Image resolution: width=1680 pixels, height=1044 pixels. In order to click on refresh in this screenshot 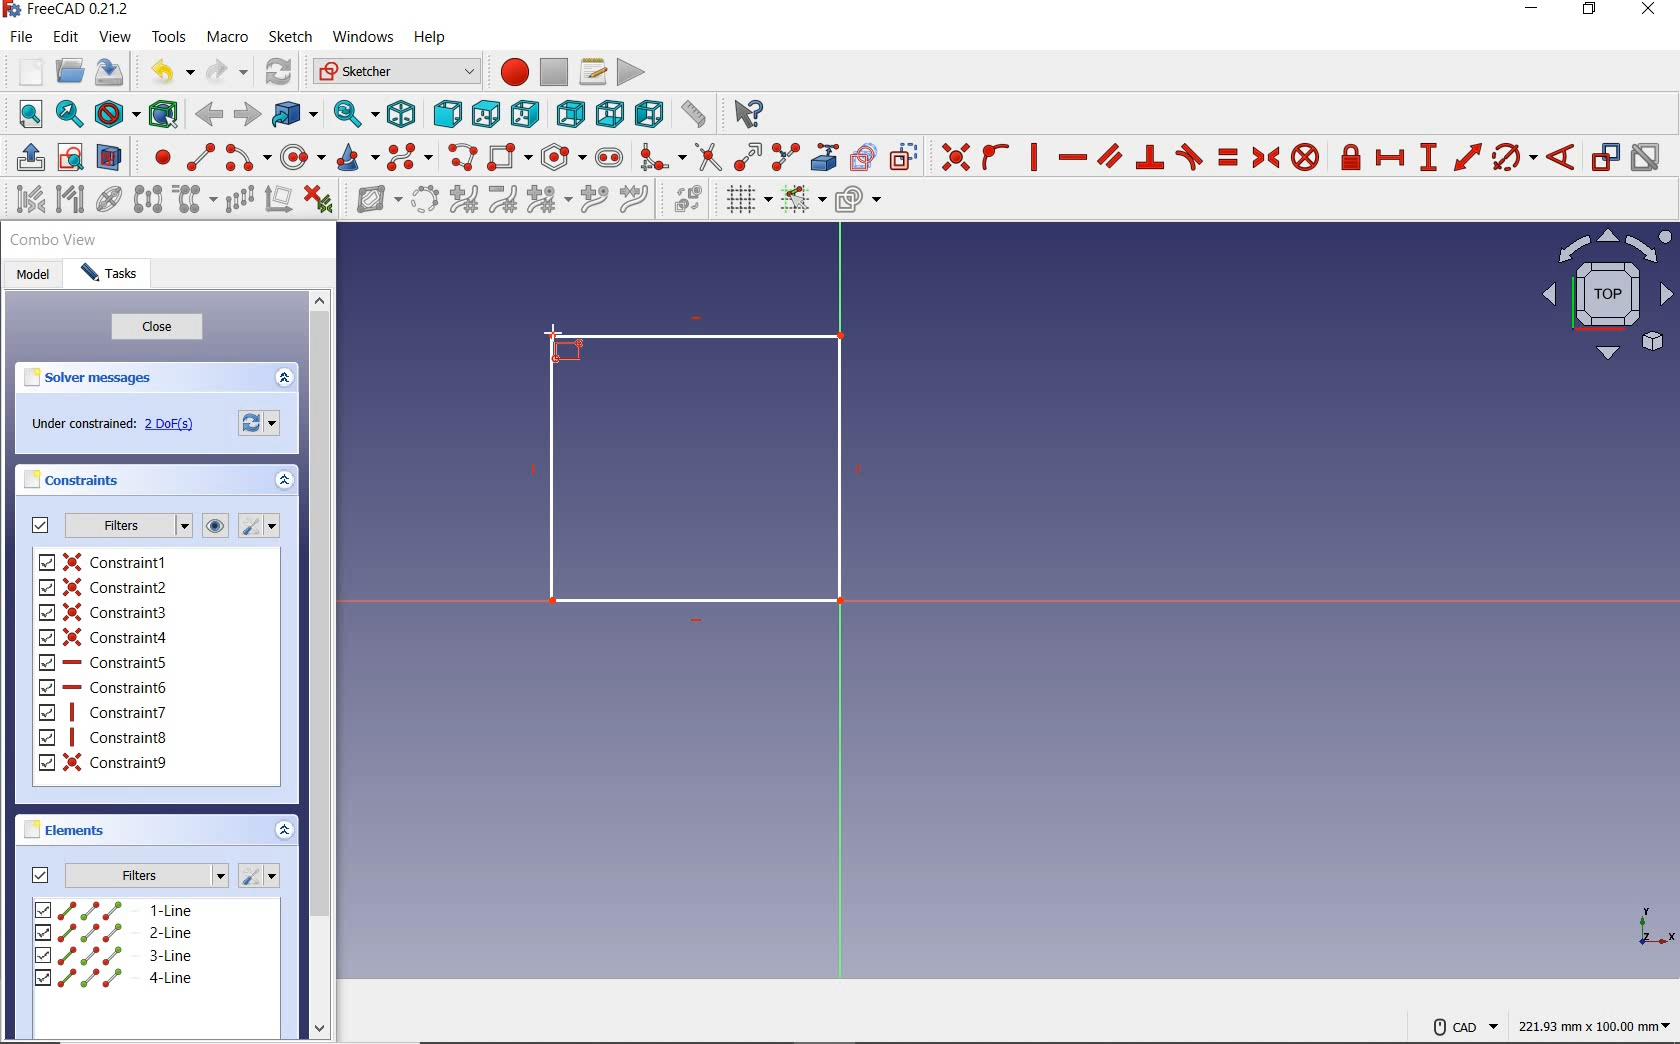, I will do `click(280, 73)`.